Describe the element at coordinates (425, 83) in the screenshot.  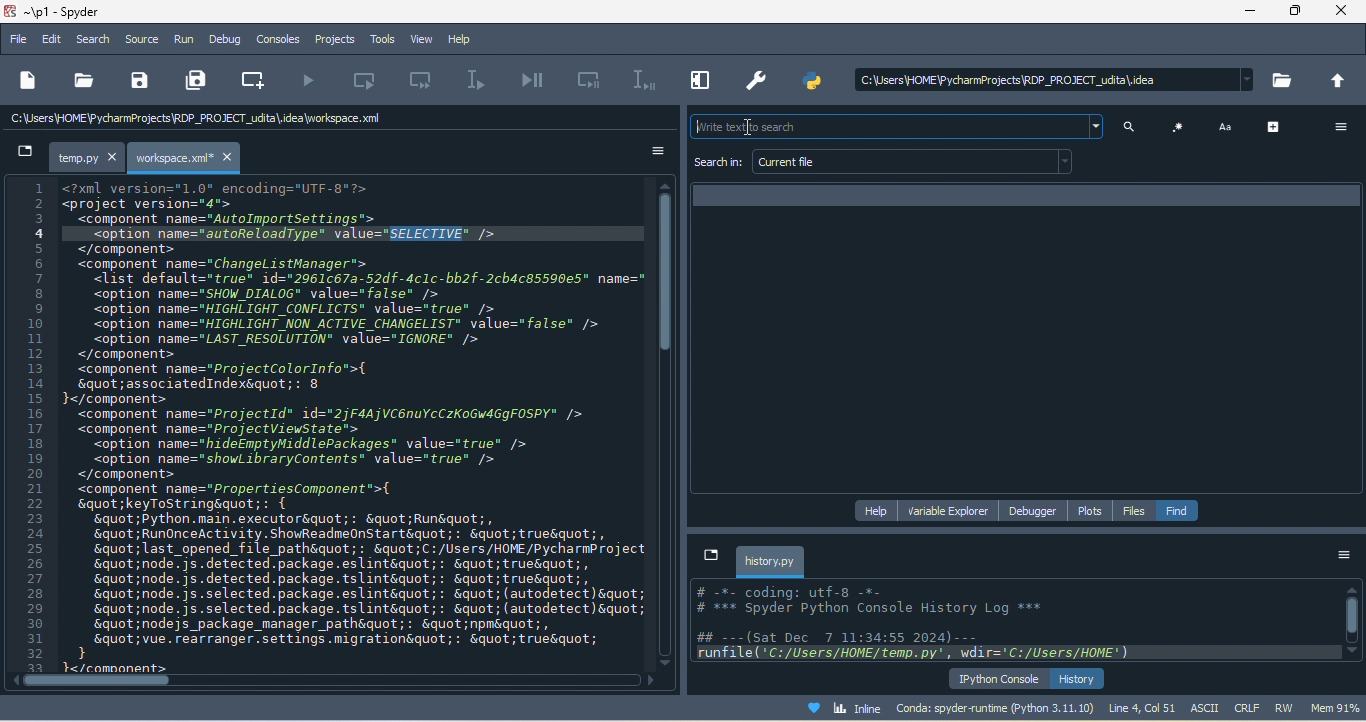
I see `run current cell and go to the next one` at that location.